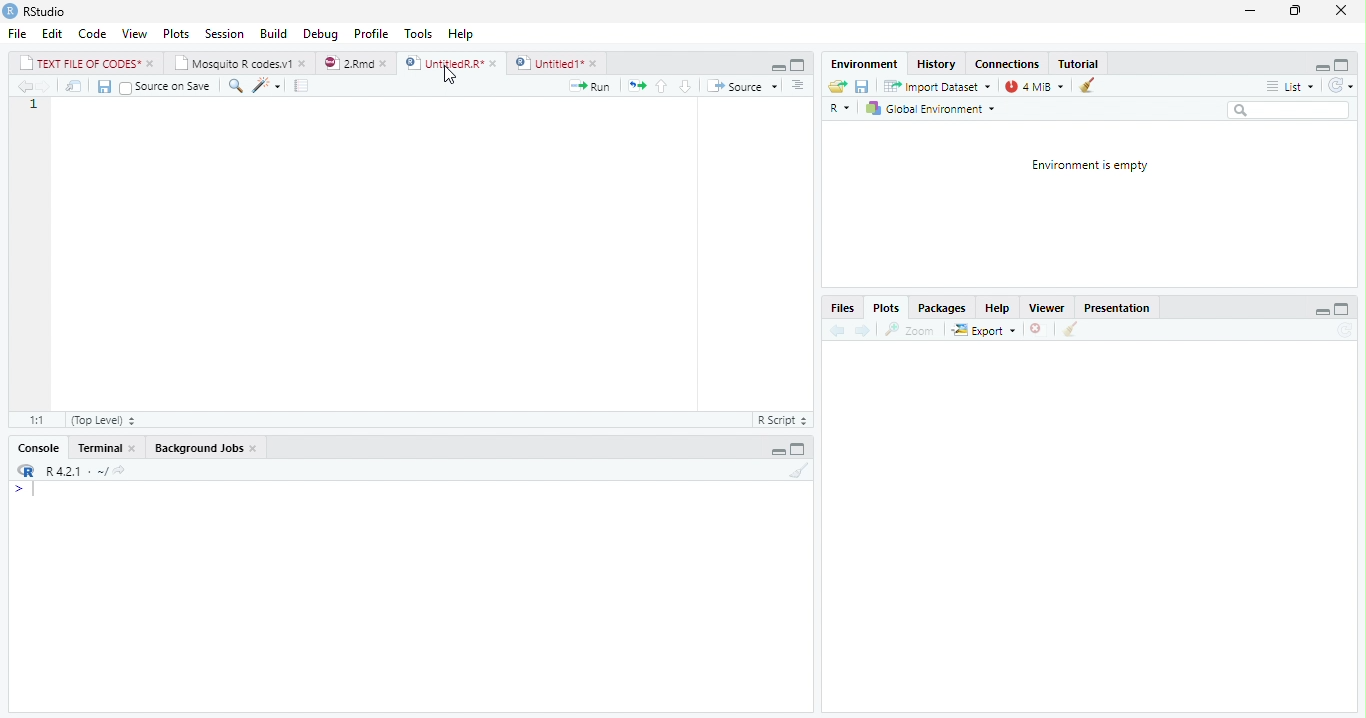 The image size is (1366, 718). I want to click on go to next section/chunk, so click(683, 86).